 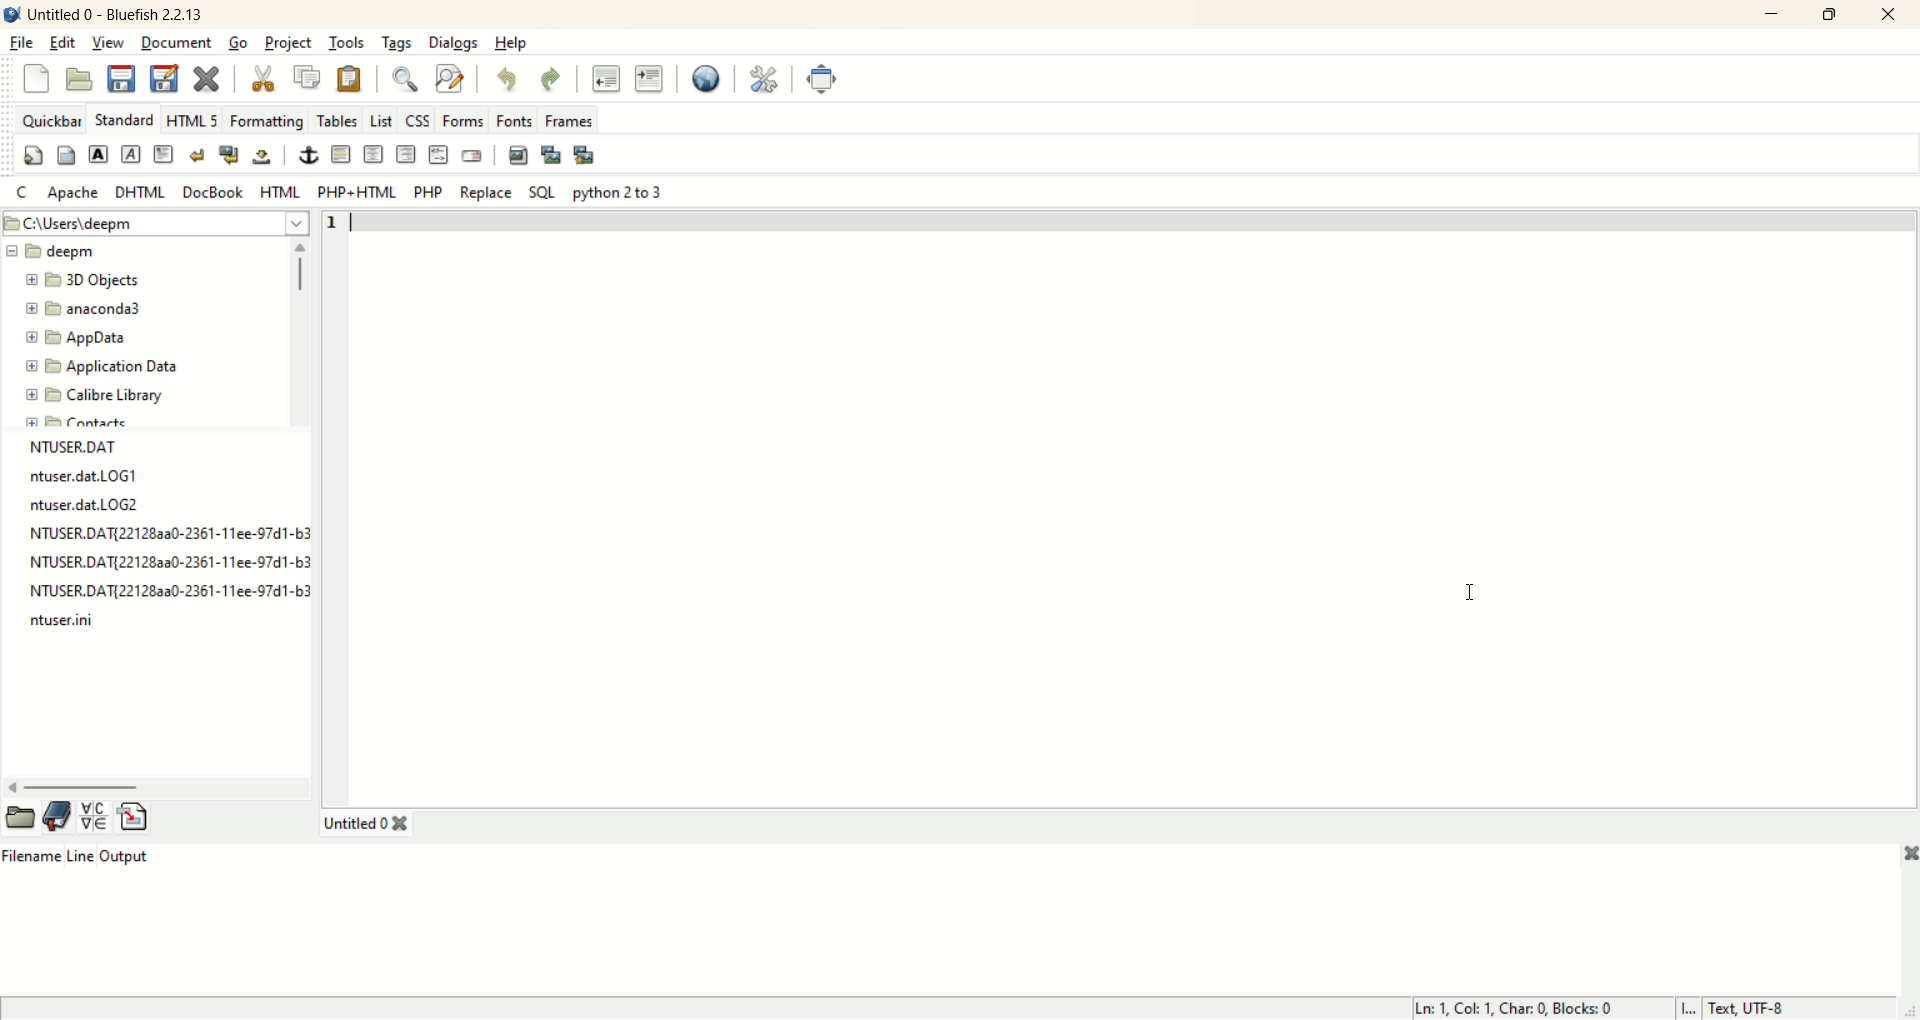 I want to click on close current file, so click(x=208, y=77).